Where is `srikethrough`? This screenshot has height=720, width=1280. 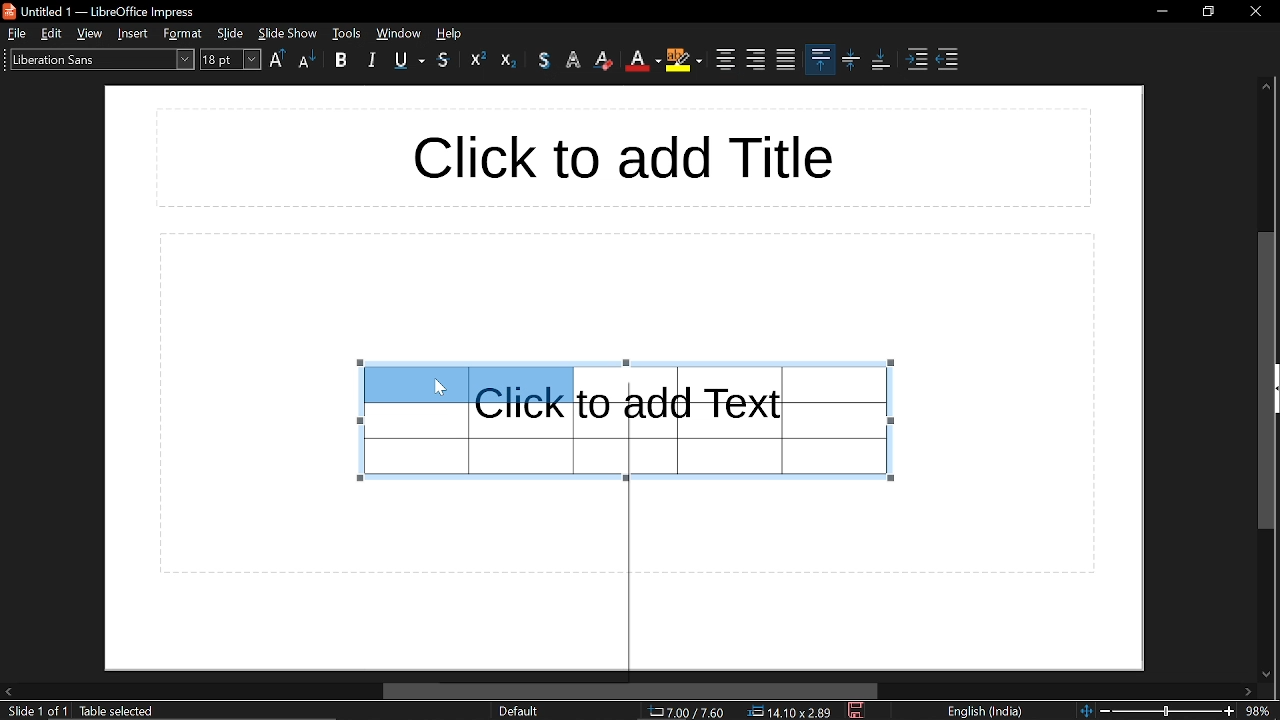 srikethrough is located at coordinates (444, 60).